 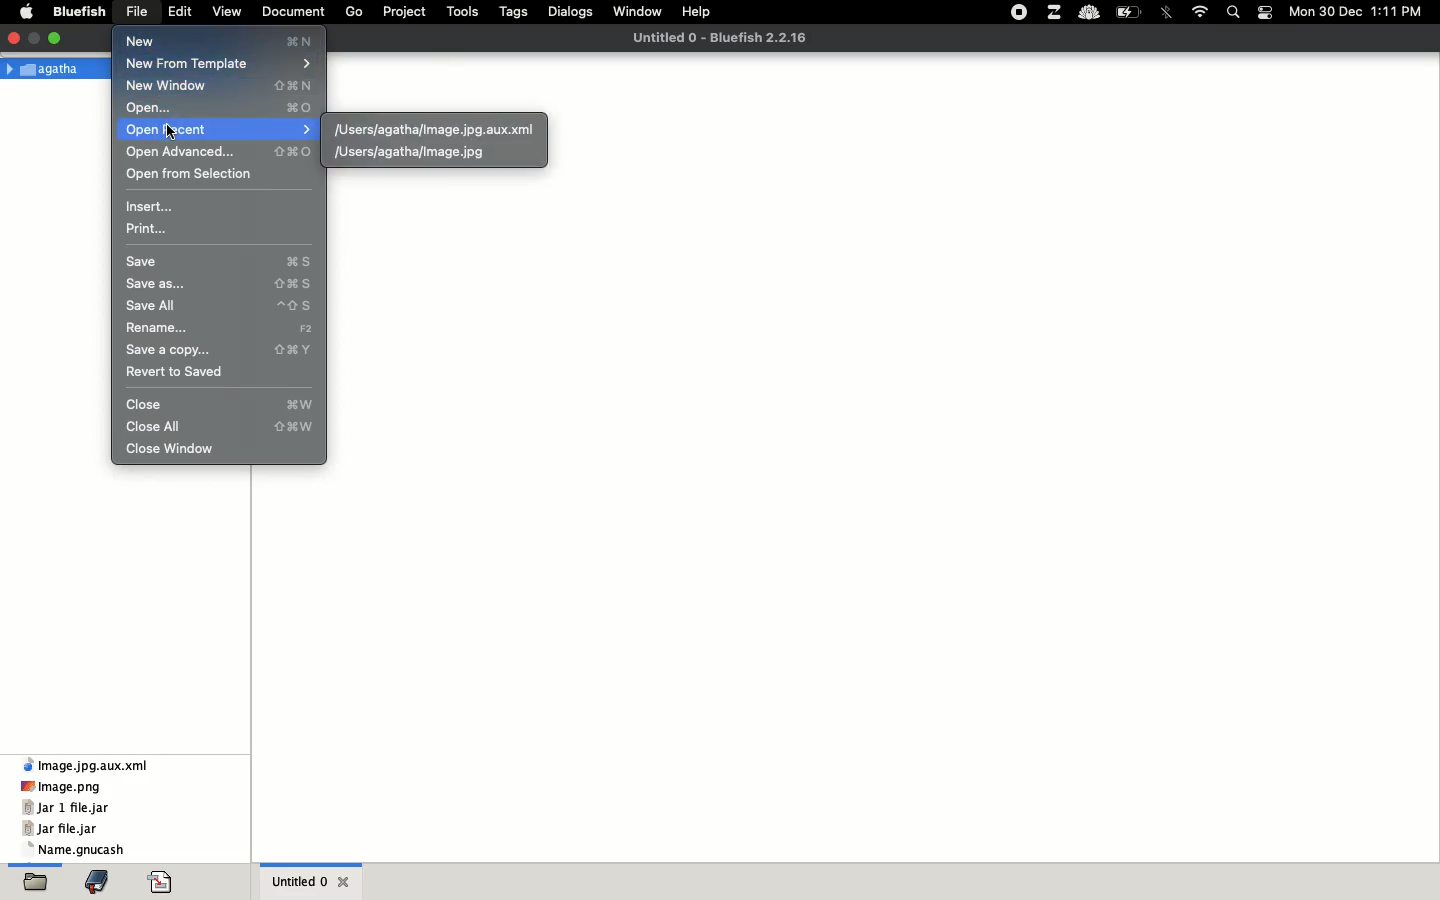 I want to click on coding, so click(x=166, y=883).